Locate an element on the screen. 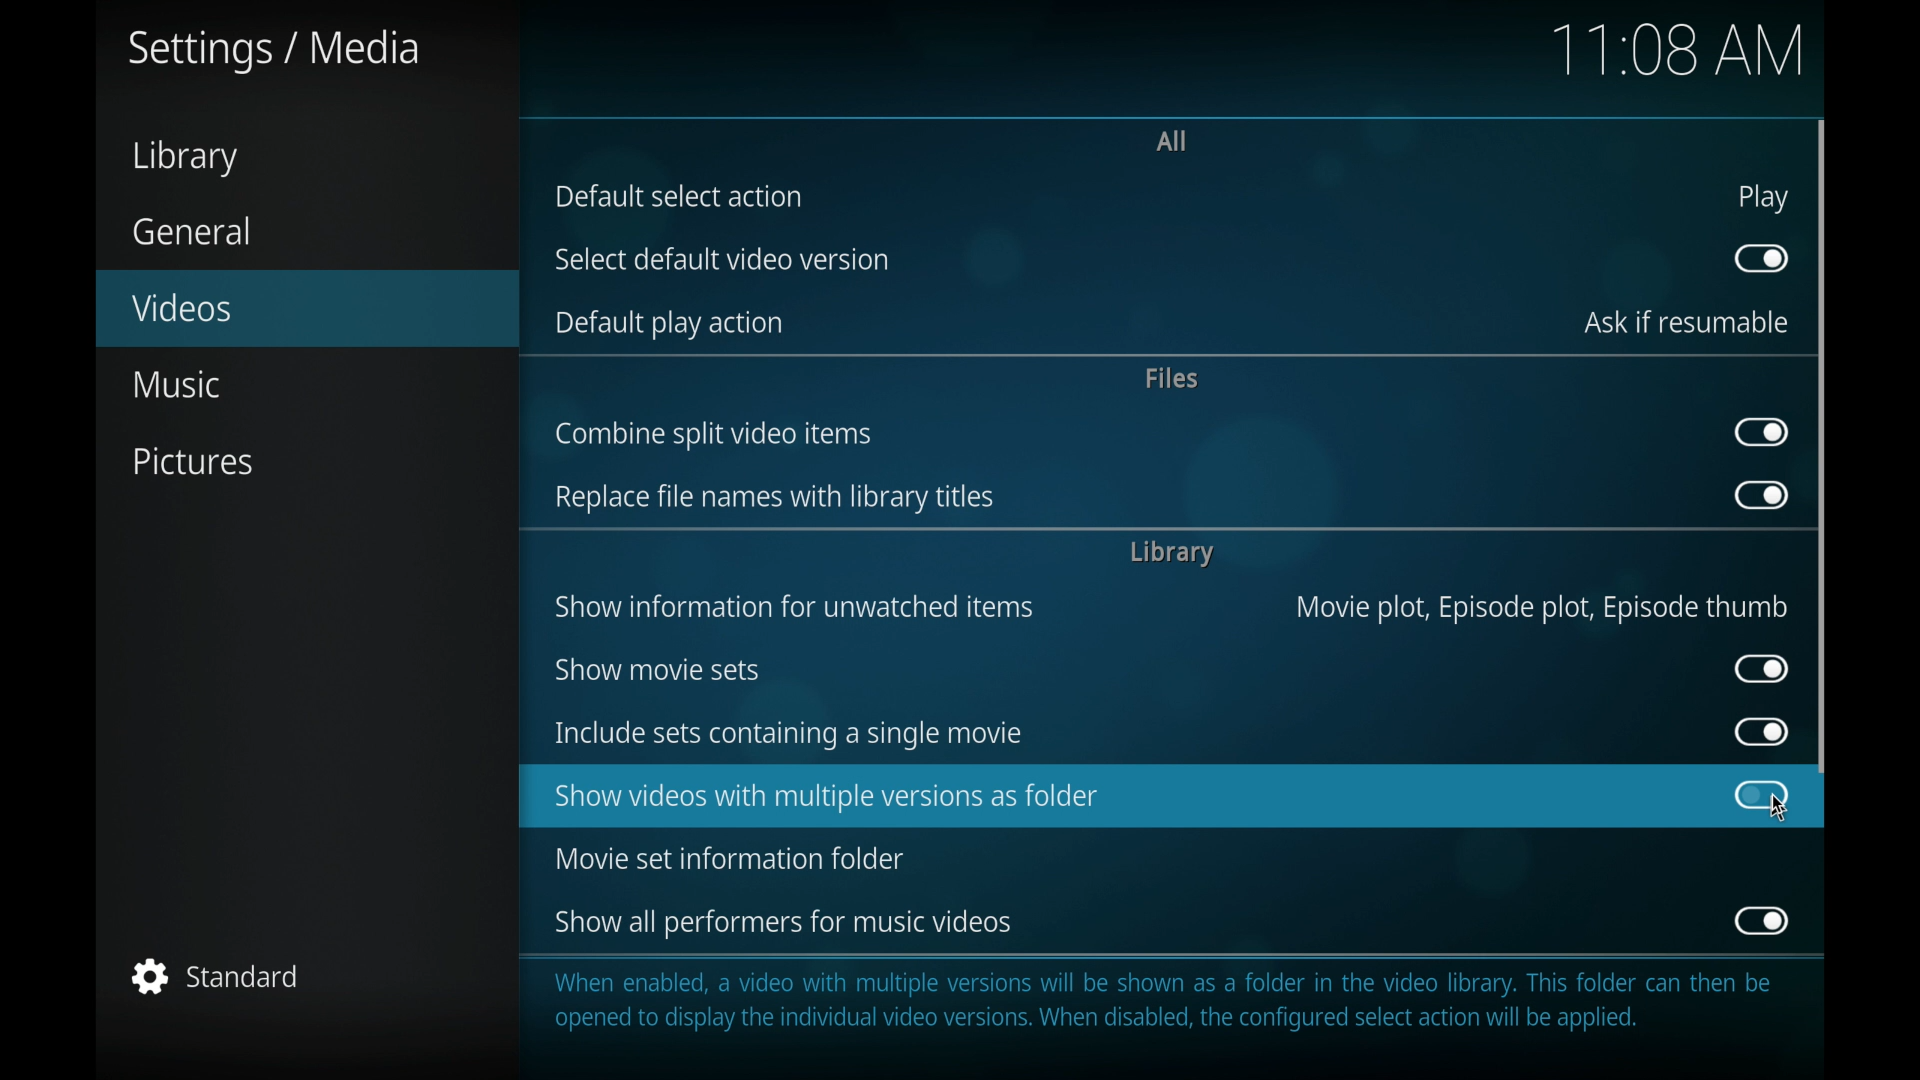  include sets containing a single movie is located at coordinates (786, 735).